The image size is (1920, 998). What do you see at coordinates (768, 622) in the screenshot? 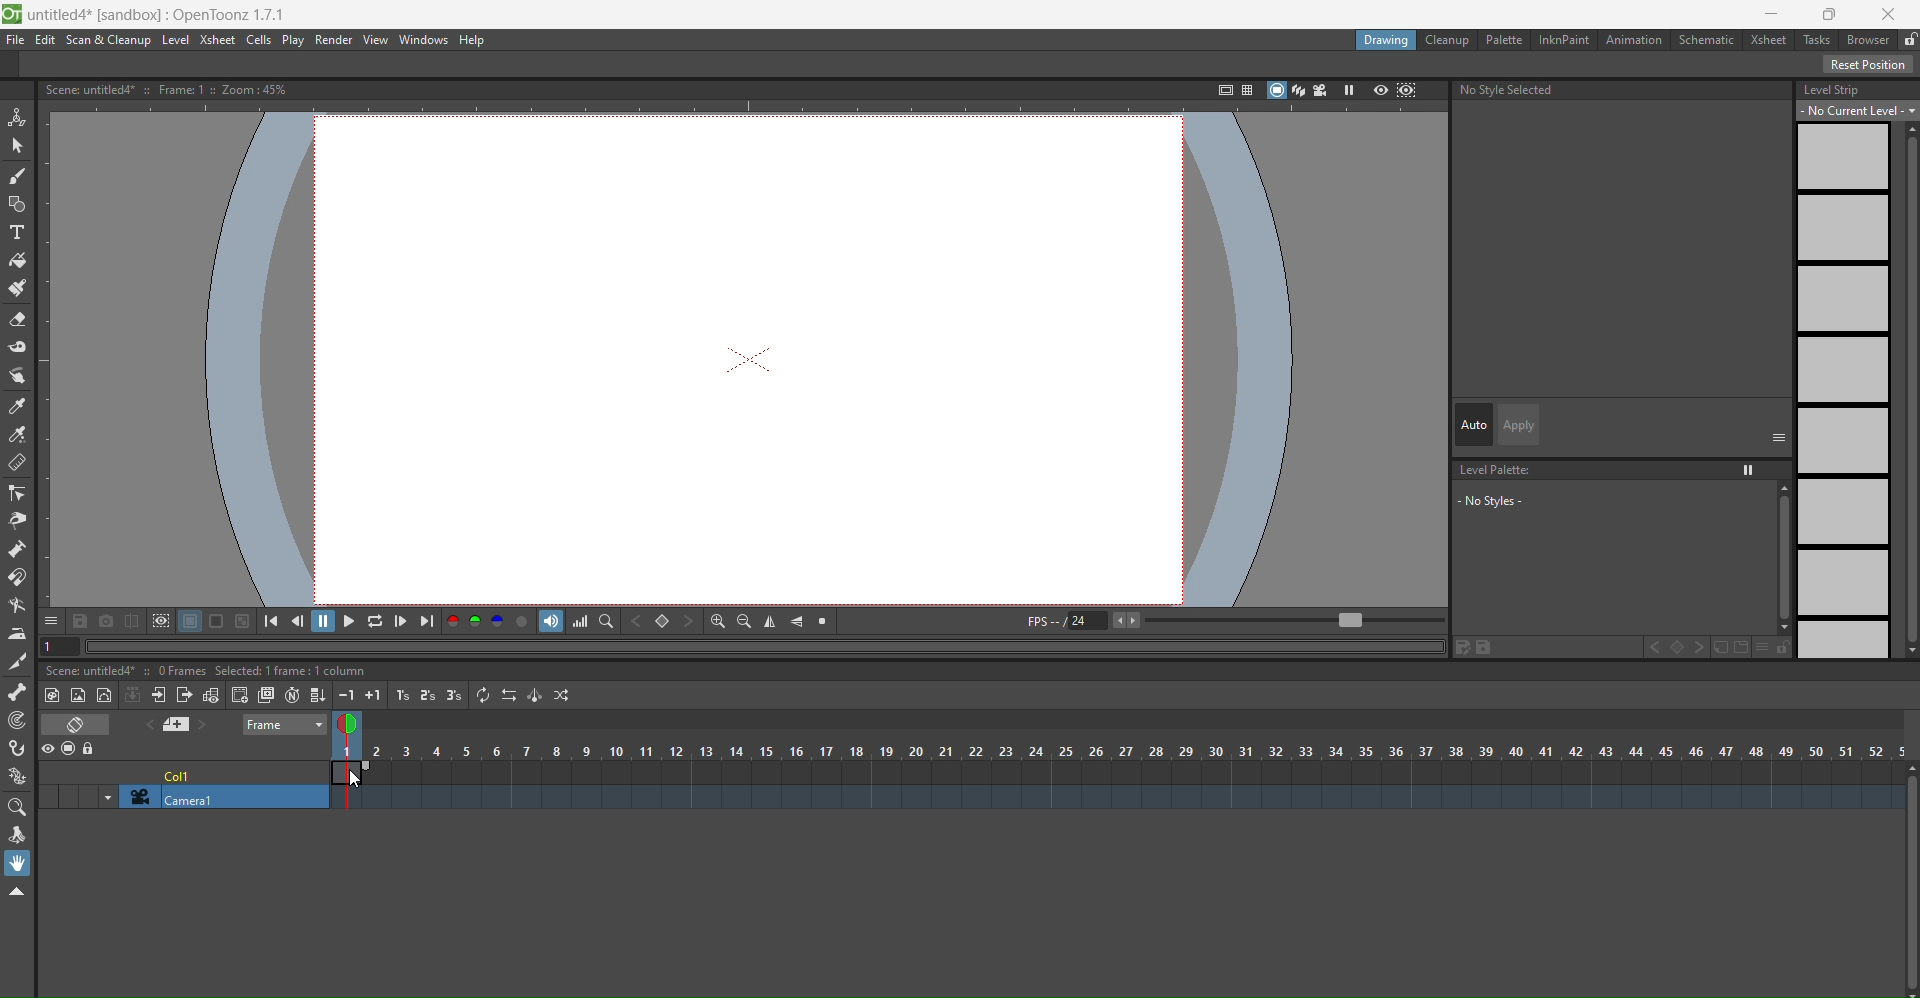
I see `` at bounding box center [768, 622].